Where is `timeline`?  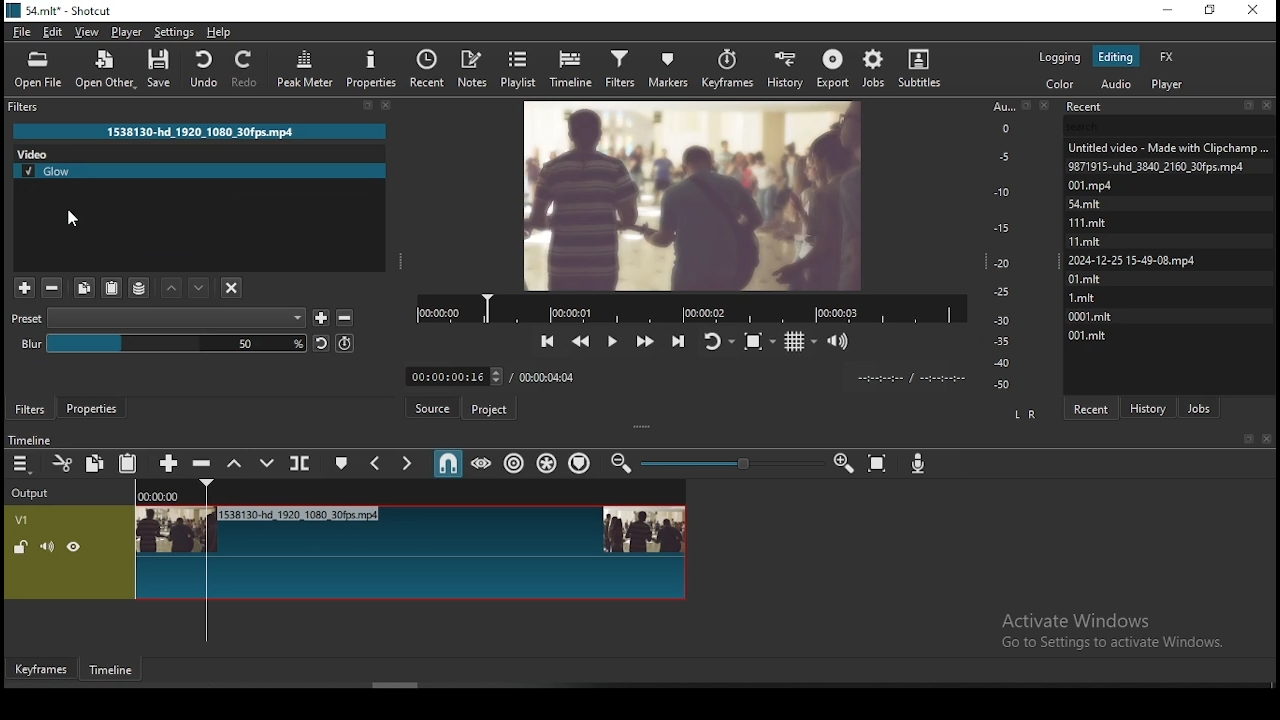
timeline is located at coordinates (574, 66).